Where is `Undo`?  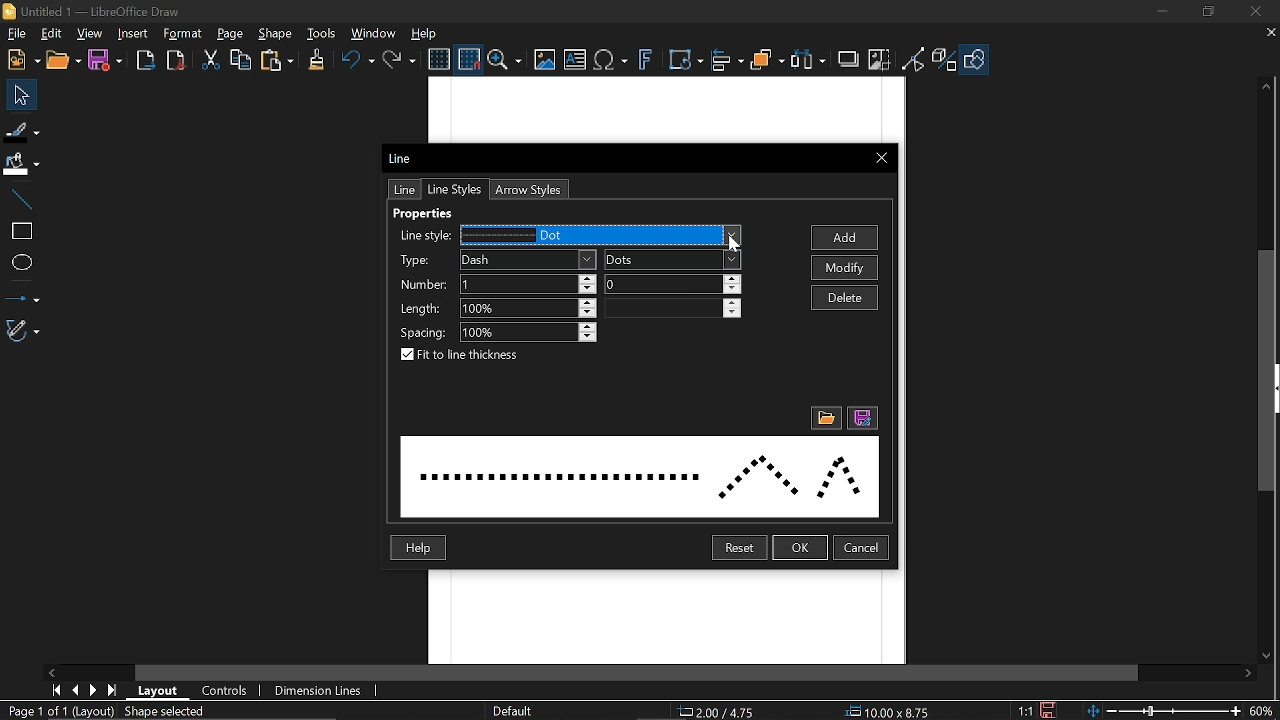
Undo is located at coordinates (357, 60).